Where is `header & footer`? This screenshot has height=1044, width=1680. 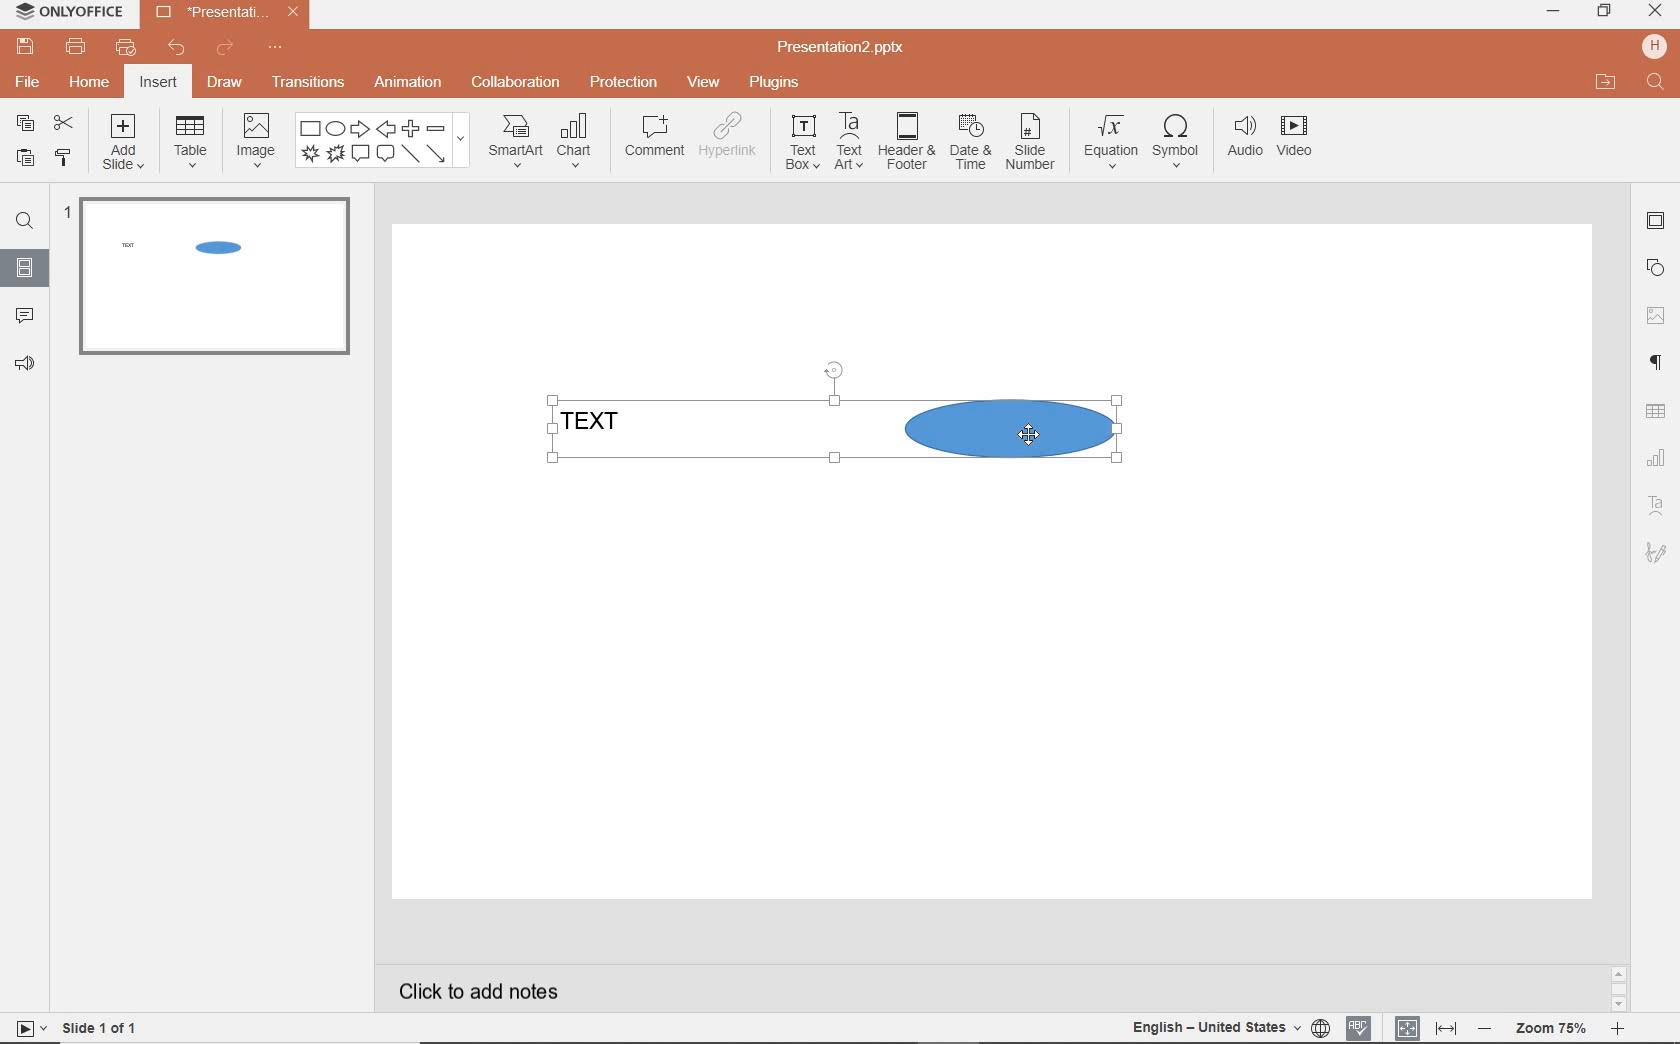 header & footer is located at coordinates (904, 143).